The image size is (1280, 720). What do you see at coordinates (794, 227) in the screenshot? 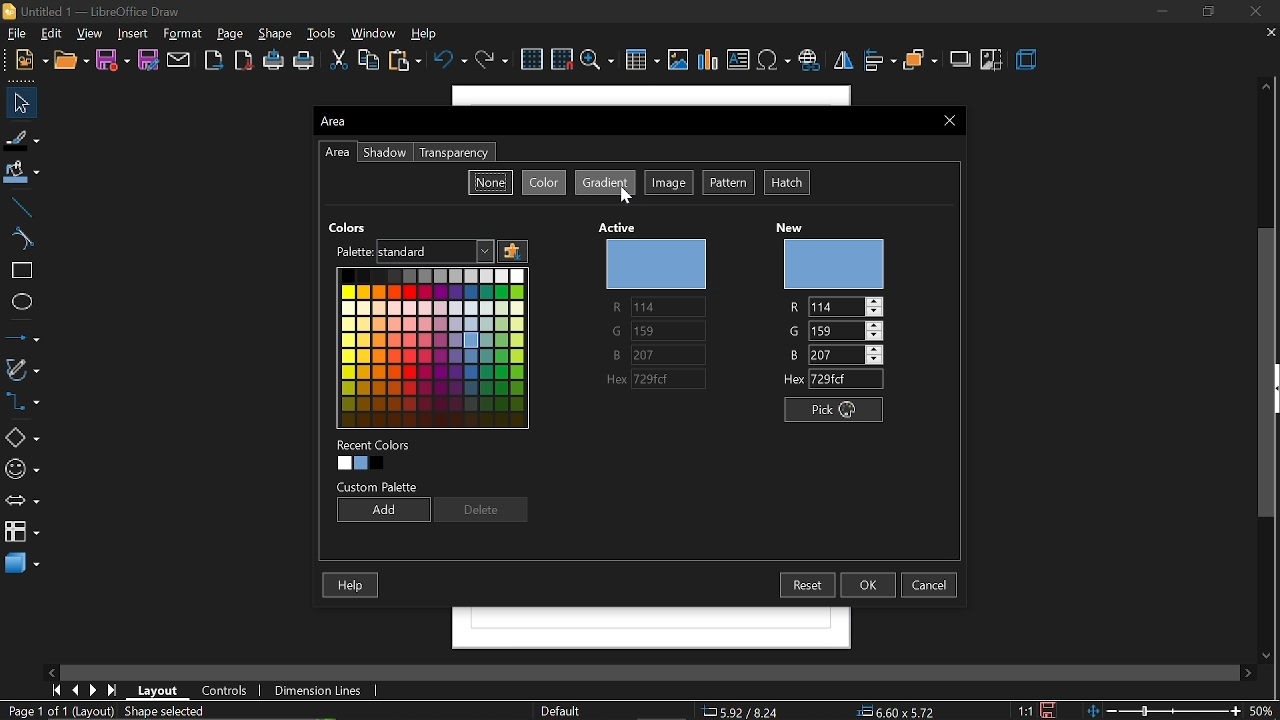
I see `New` at bounding box center [794, 227].